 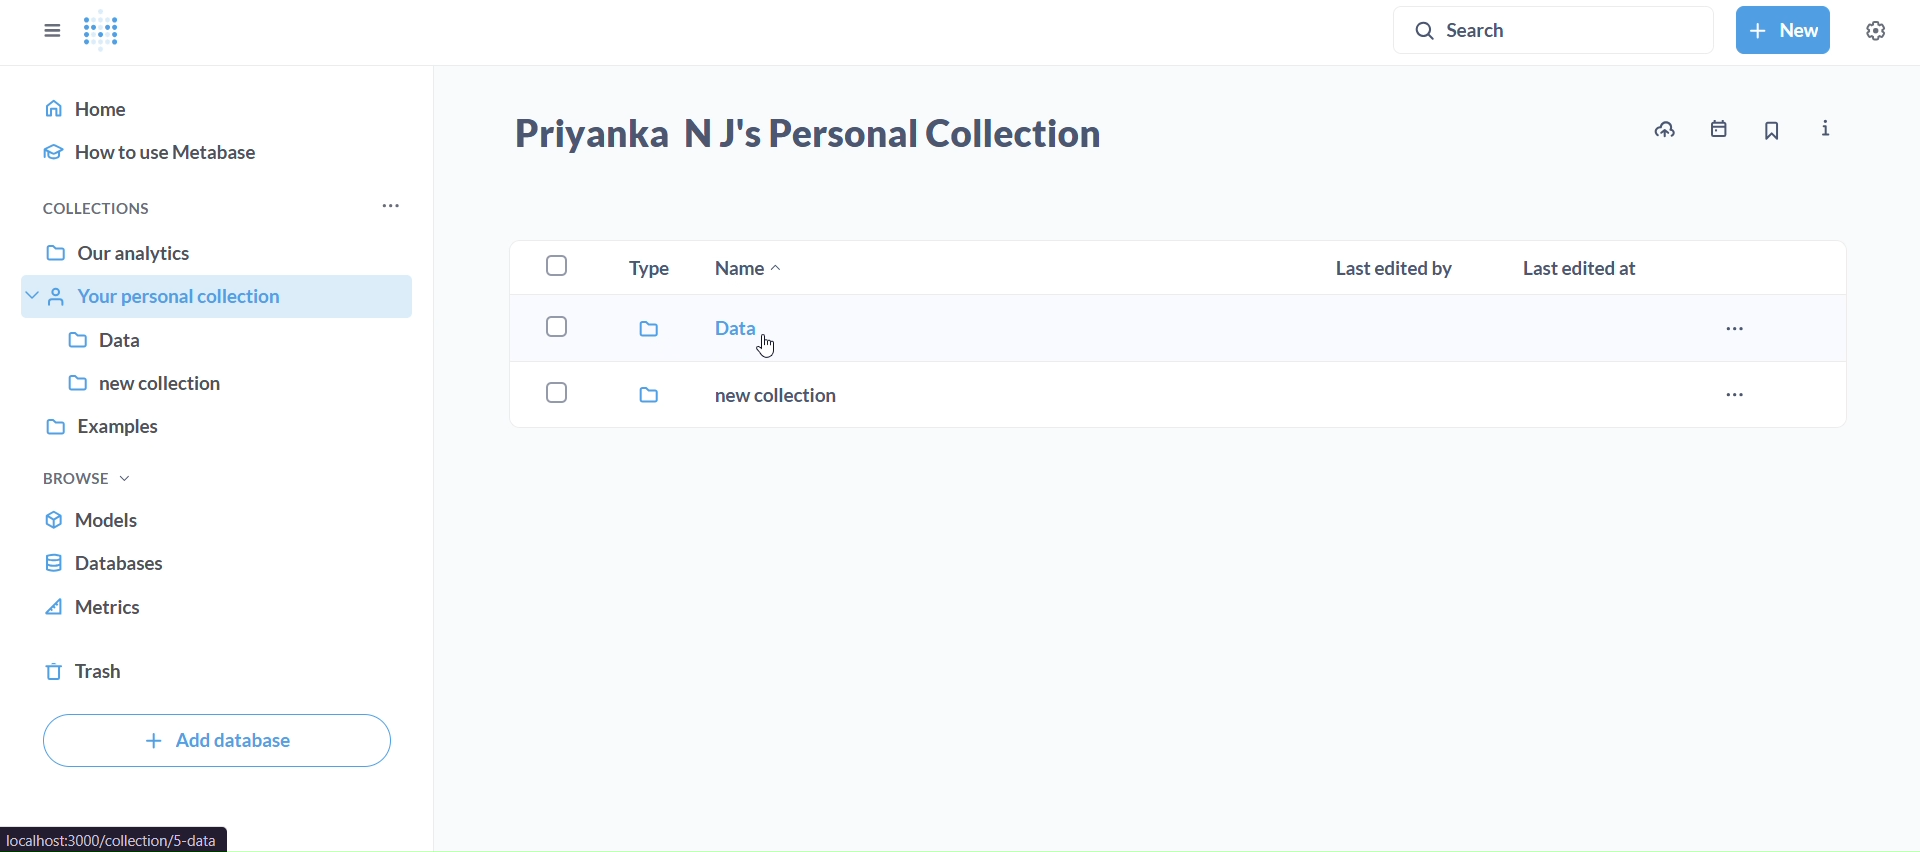 I want to click on database, so click(x=213, y=559).